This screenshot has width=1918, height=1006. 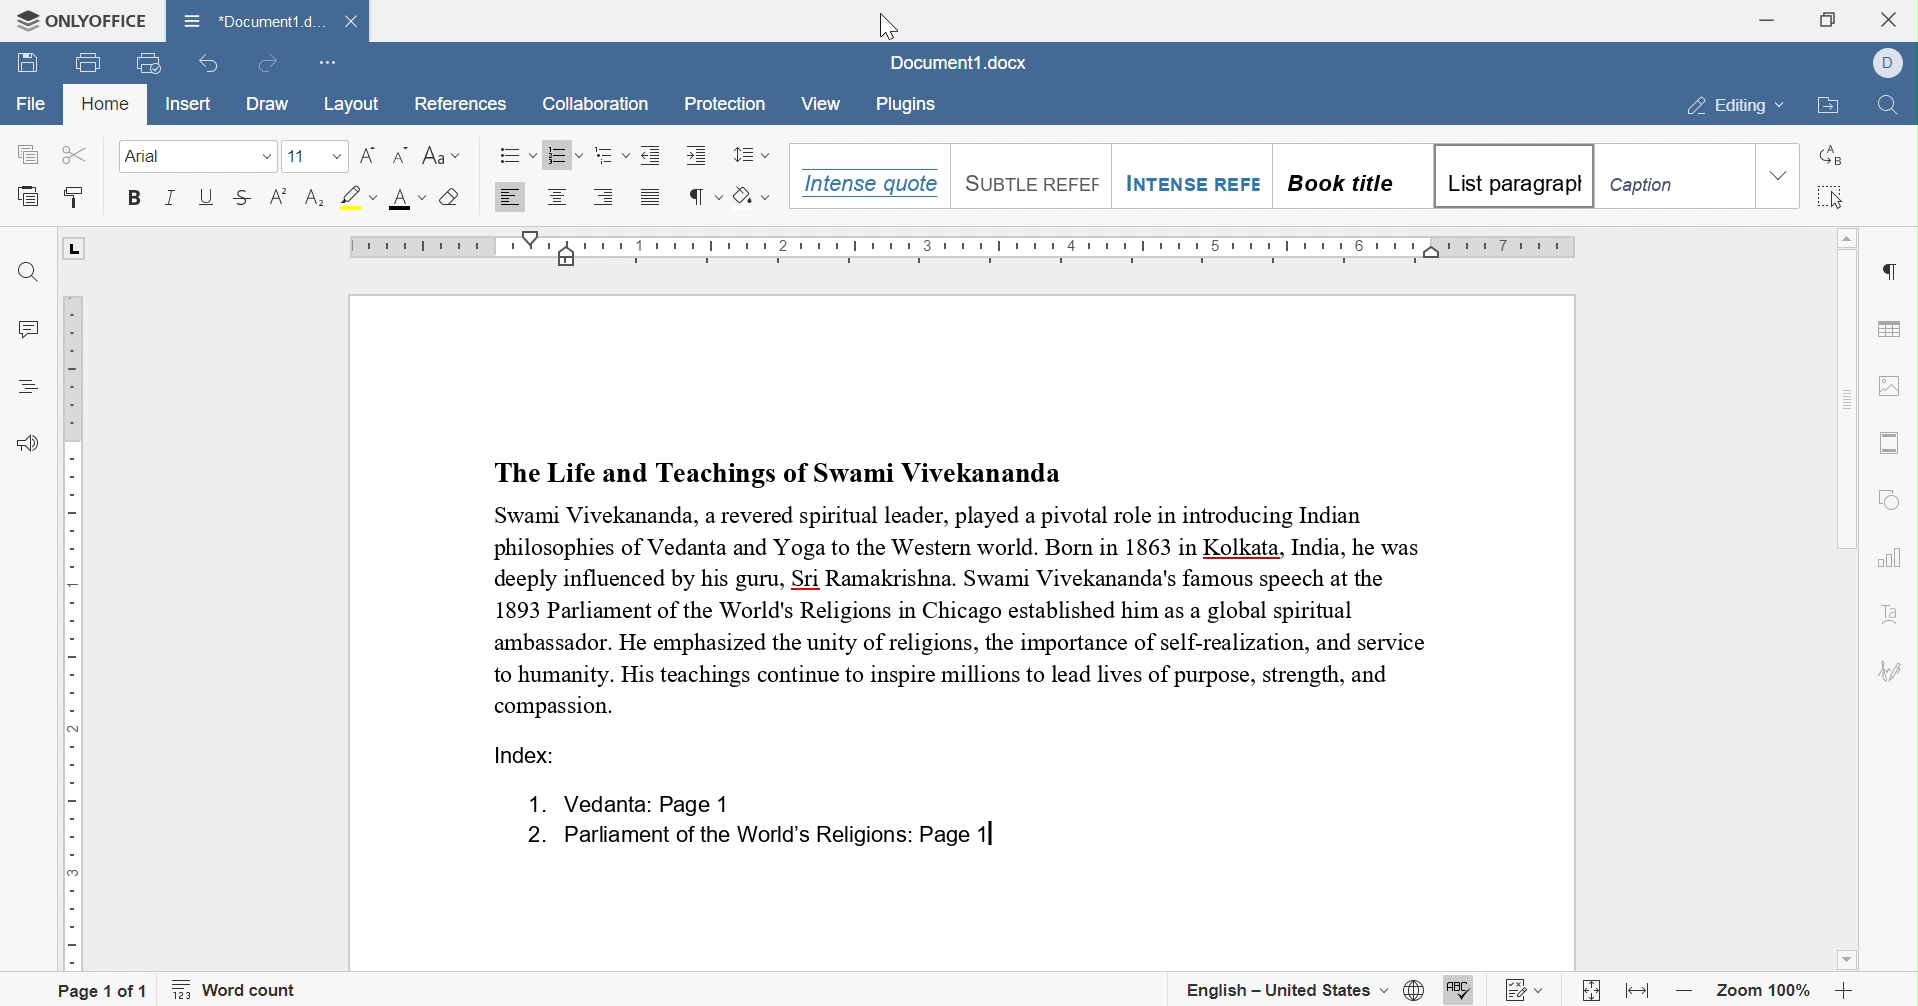 I want to click on book title, so click(x=1347, y=178).